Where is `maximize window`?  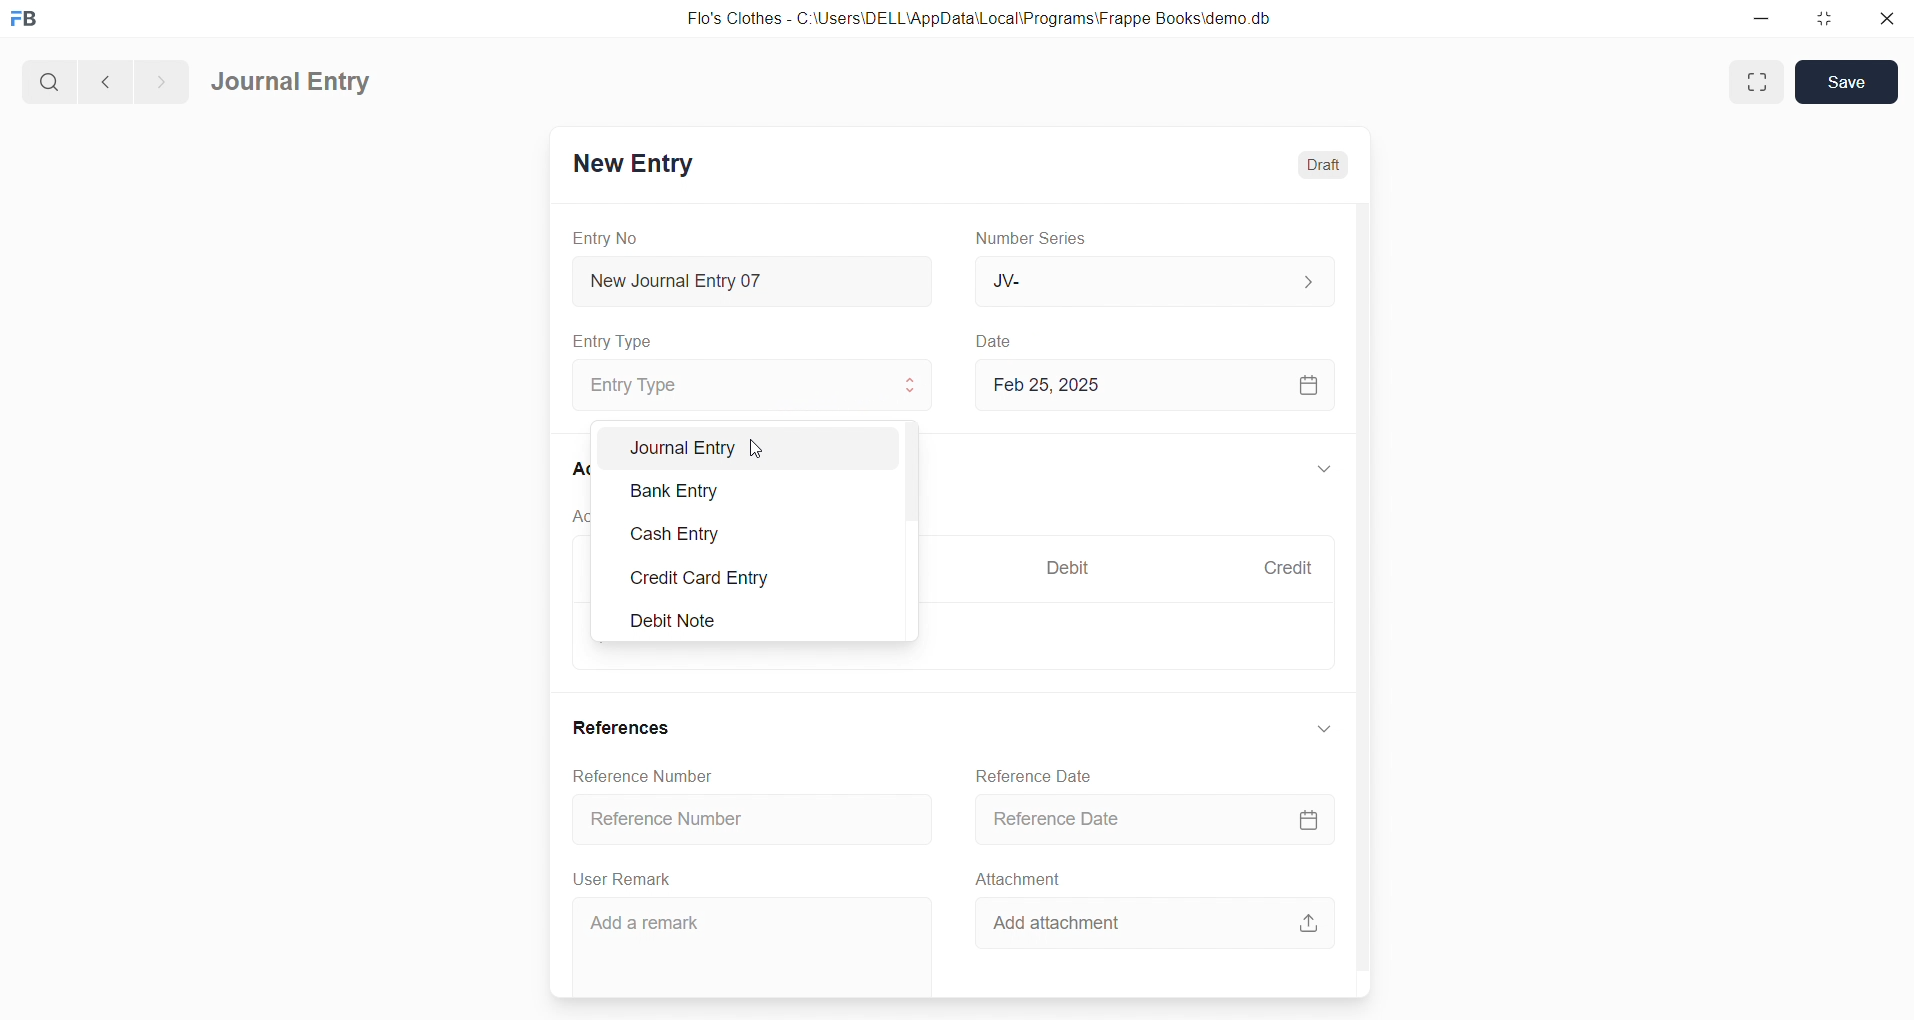
maximize window is located at coordinates (1760, 82).